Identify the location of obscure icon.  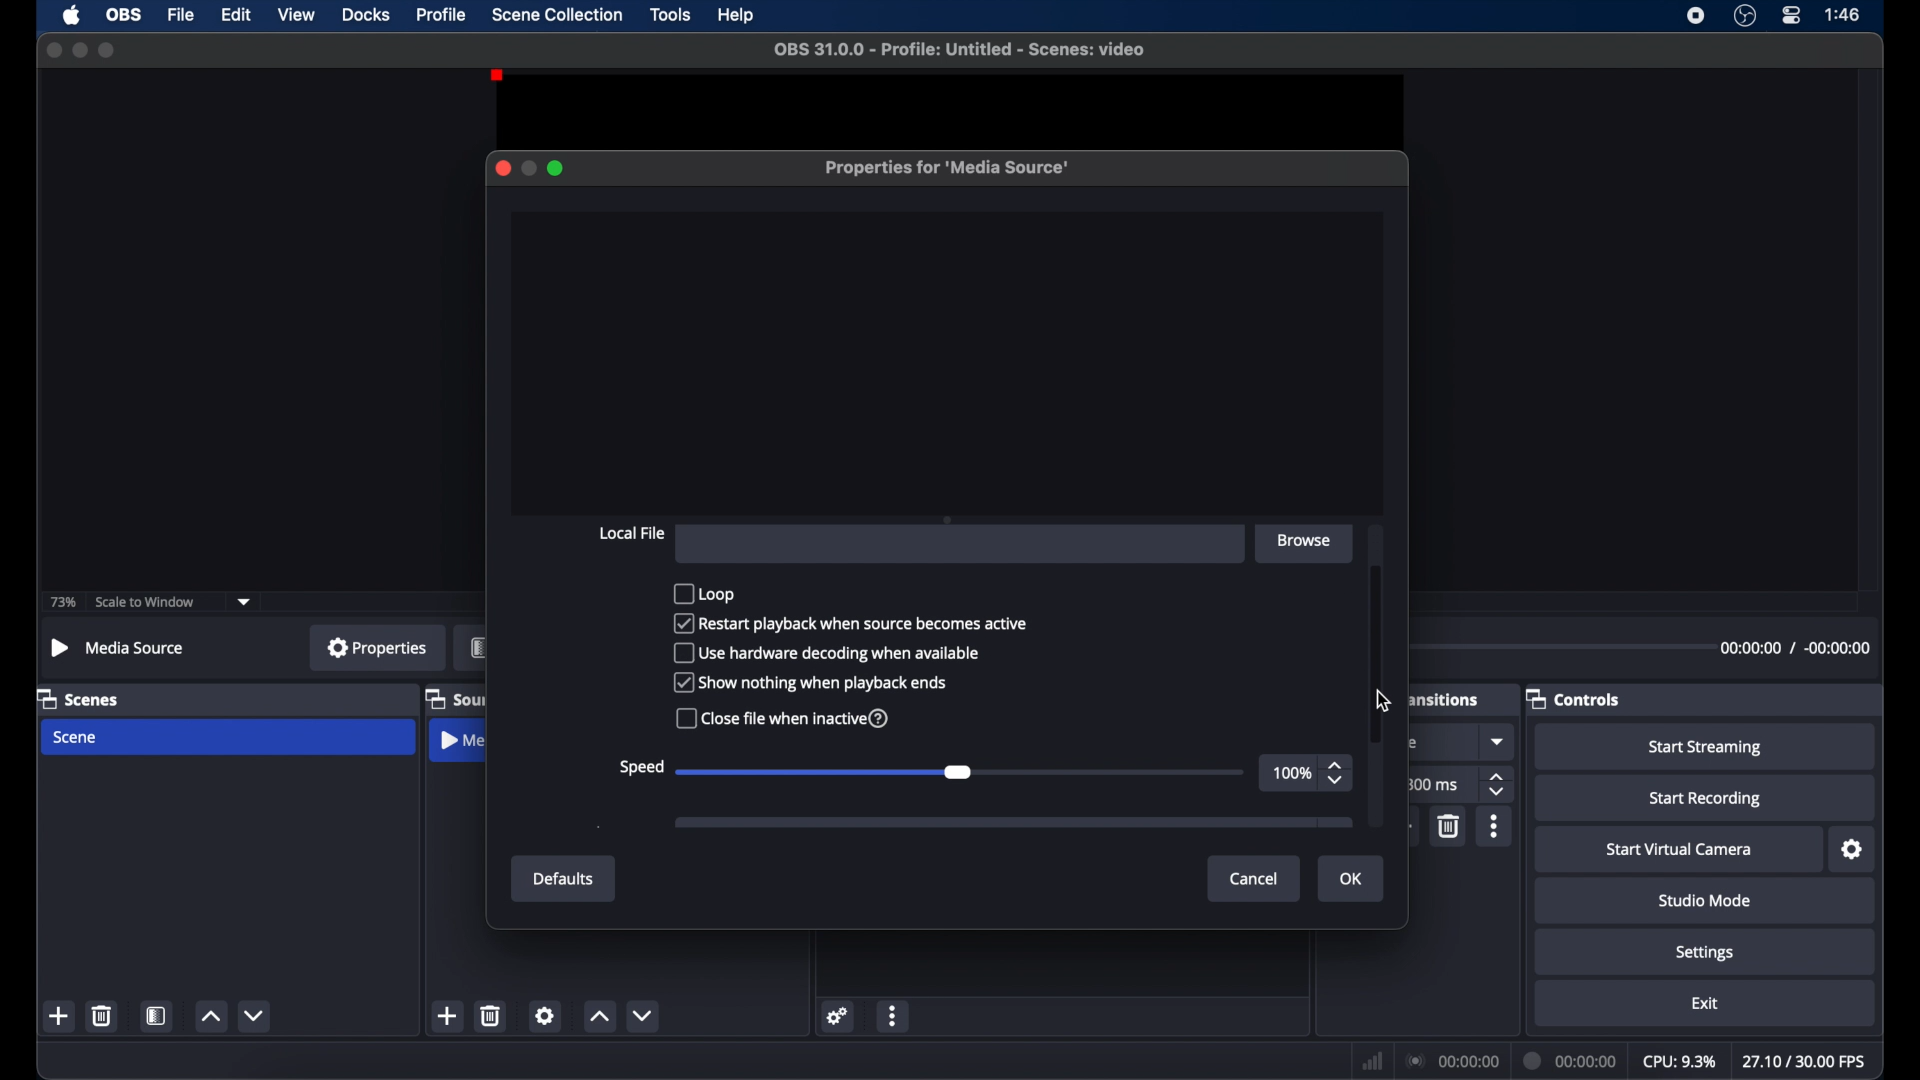
(1013, 823).